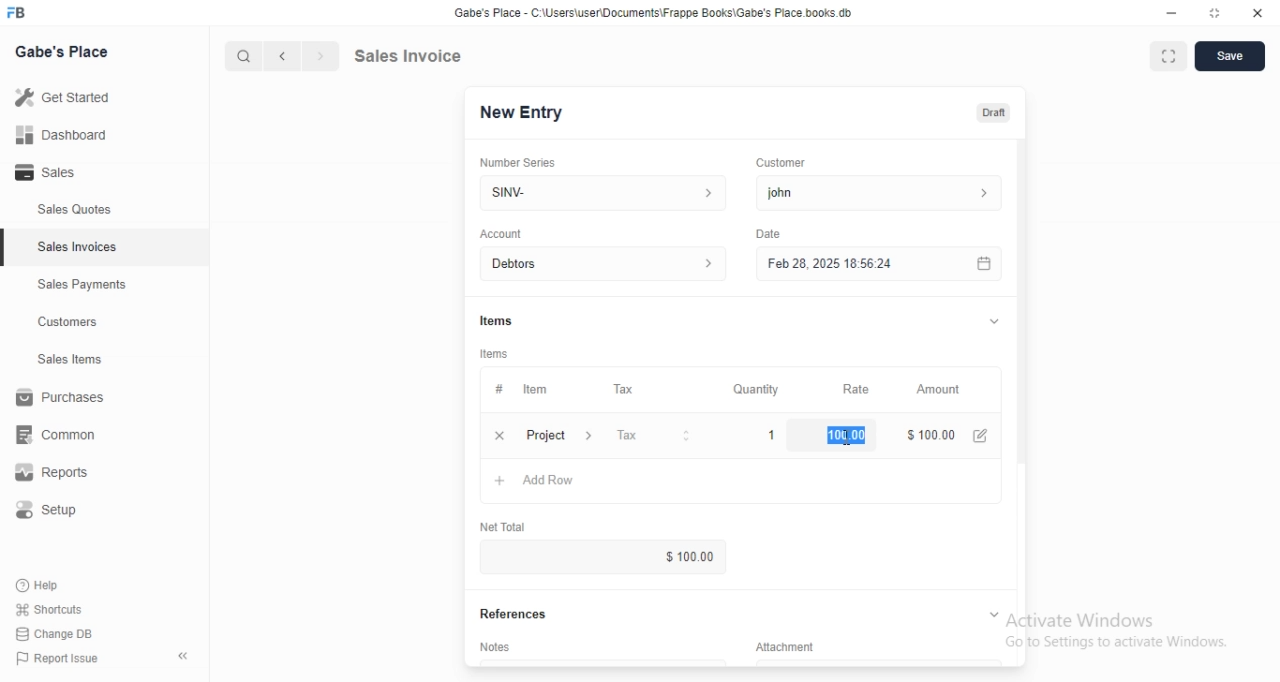 The height and width of the screenshot is (682, 1280). Describe the element at coordinates (520, 161) in the screenshot. I see `‘Number Series.` at that location.